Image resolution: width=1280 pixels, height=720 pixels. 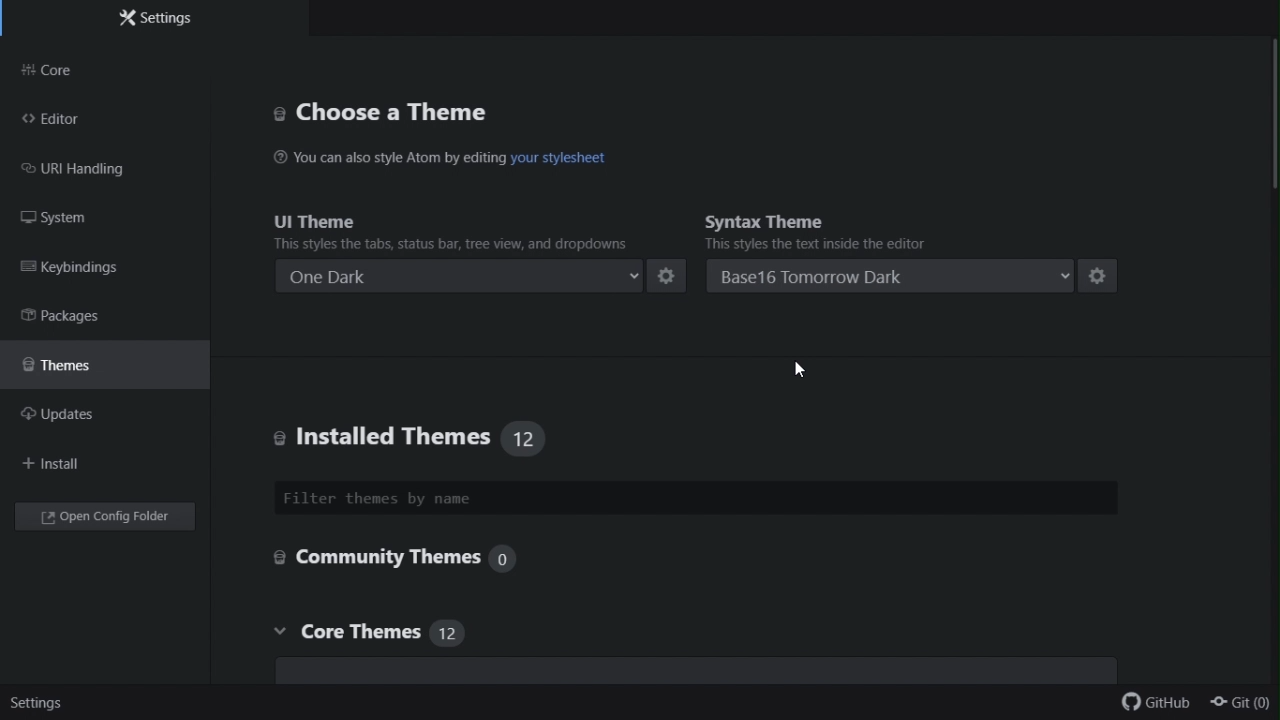 What do you see at coordinates (154, 18) in the screenshot?
I see `Settings` at bounding box center [154, 18].